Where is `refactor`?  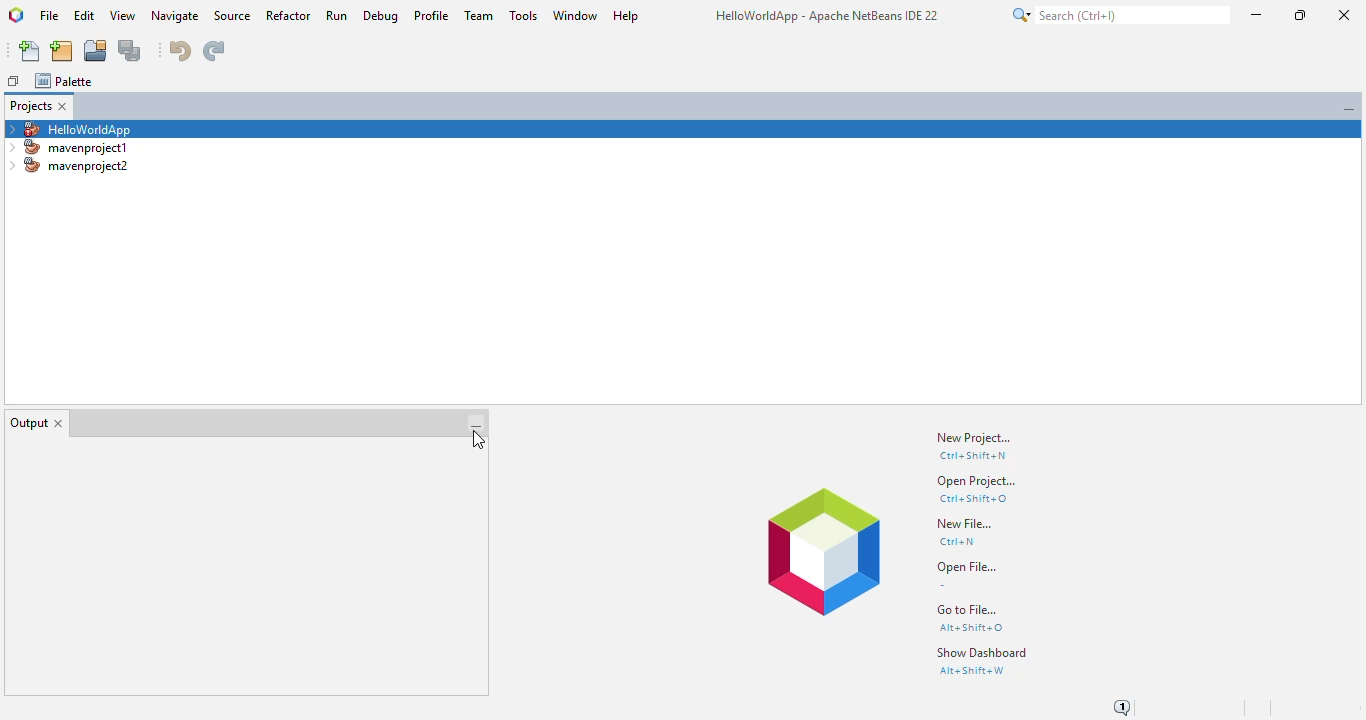 refactor is located at coordinates (289, 16).